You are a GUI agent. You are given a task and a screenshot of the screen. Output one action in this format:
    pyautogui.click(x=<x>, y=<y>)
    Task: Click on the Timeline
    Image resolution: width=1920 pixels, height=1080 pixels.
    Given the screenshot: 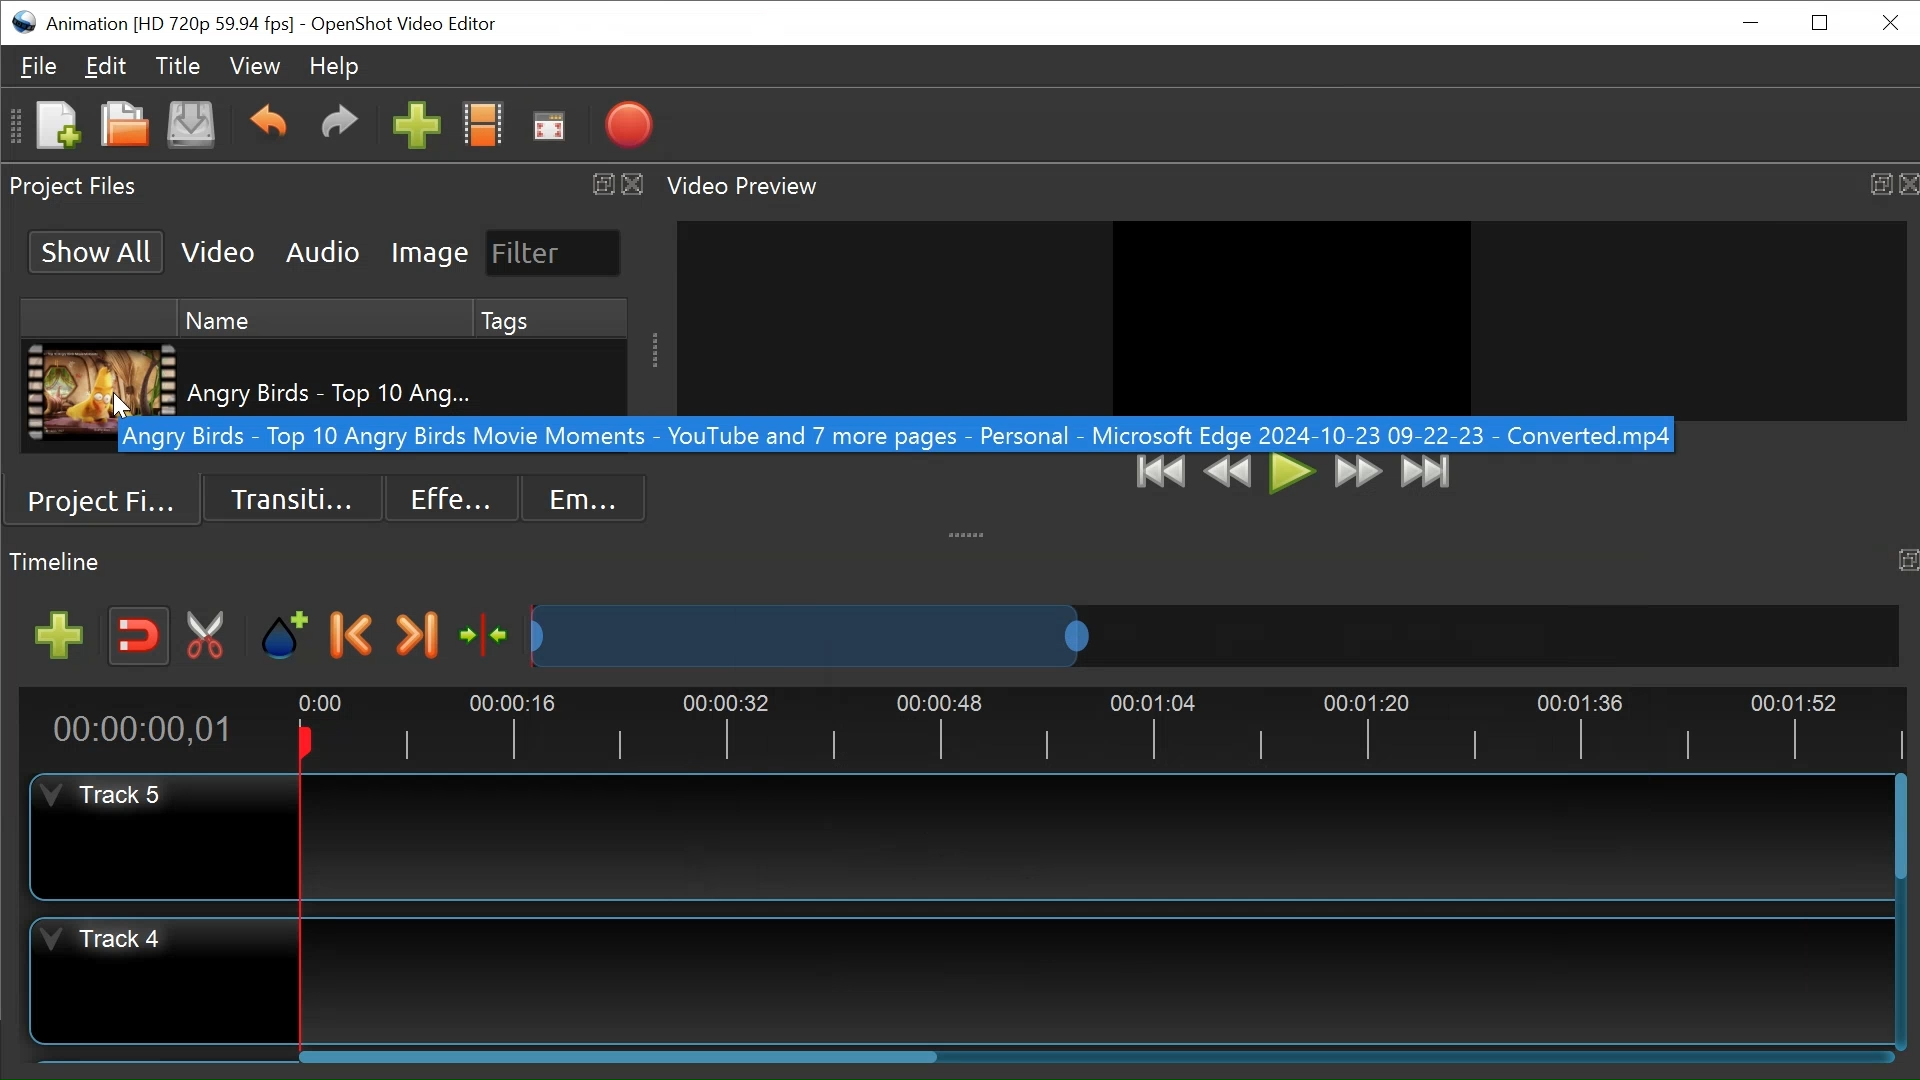 What is the action you would take?
    pyautogui.click(x=1106, y=728)
    